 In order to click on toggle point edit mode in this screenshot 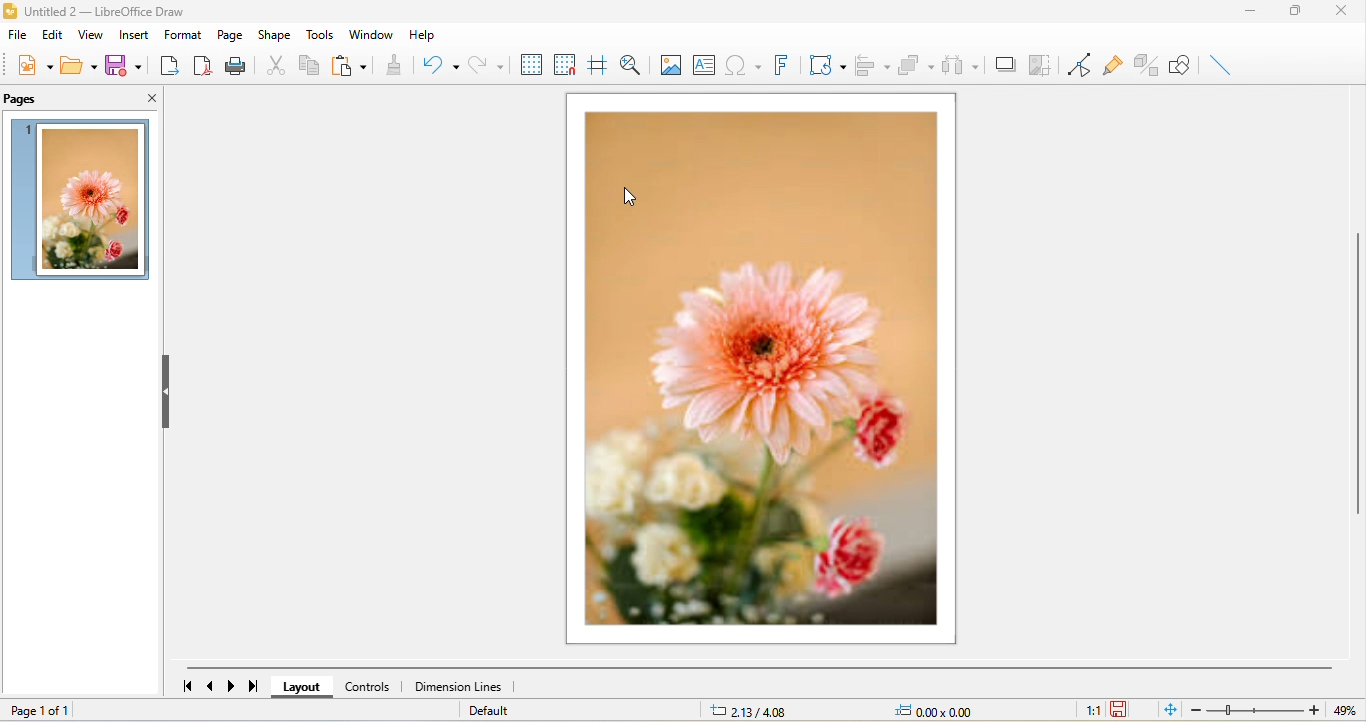, I will do `click(1076, 65)`.